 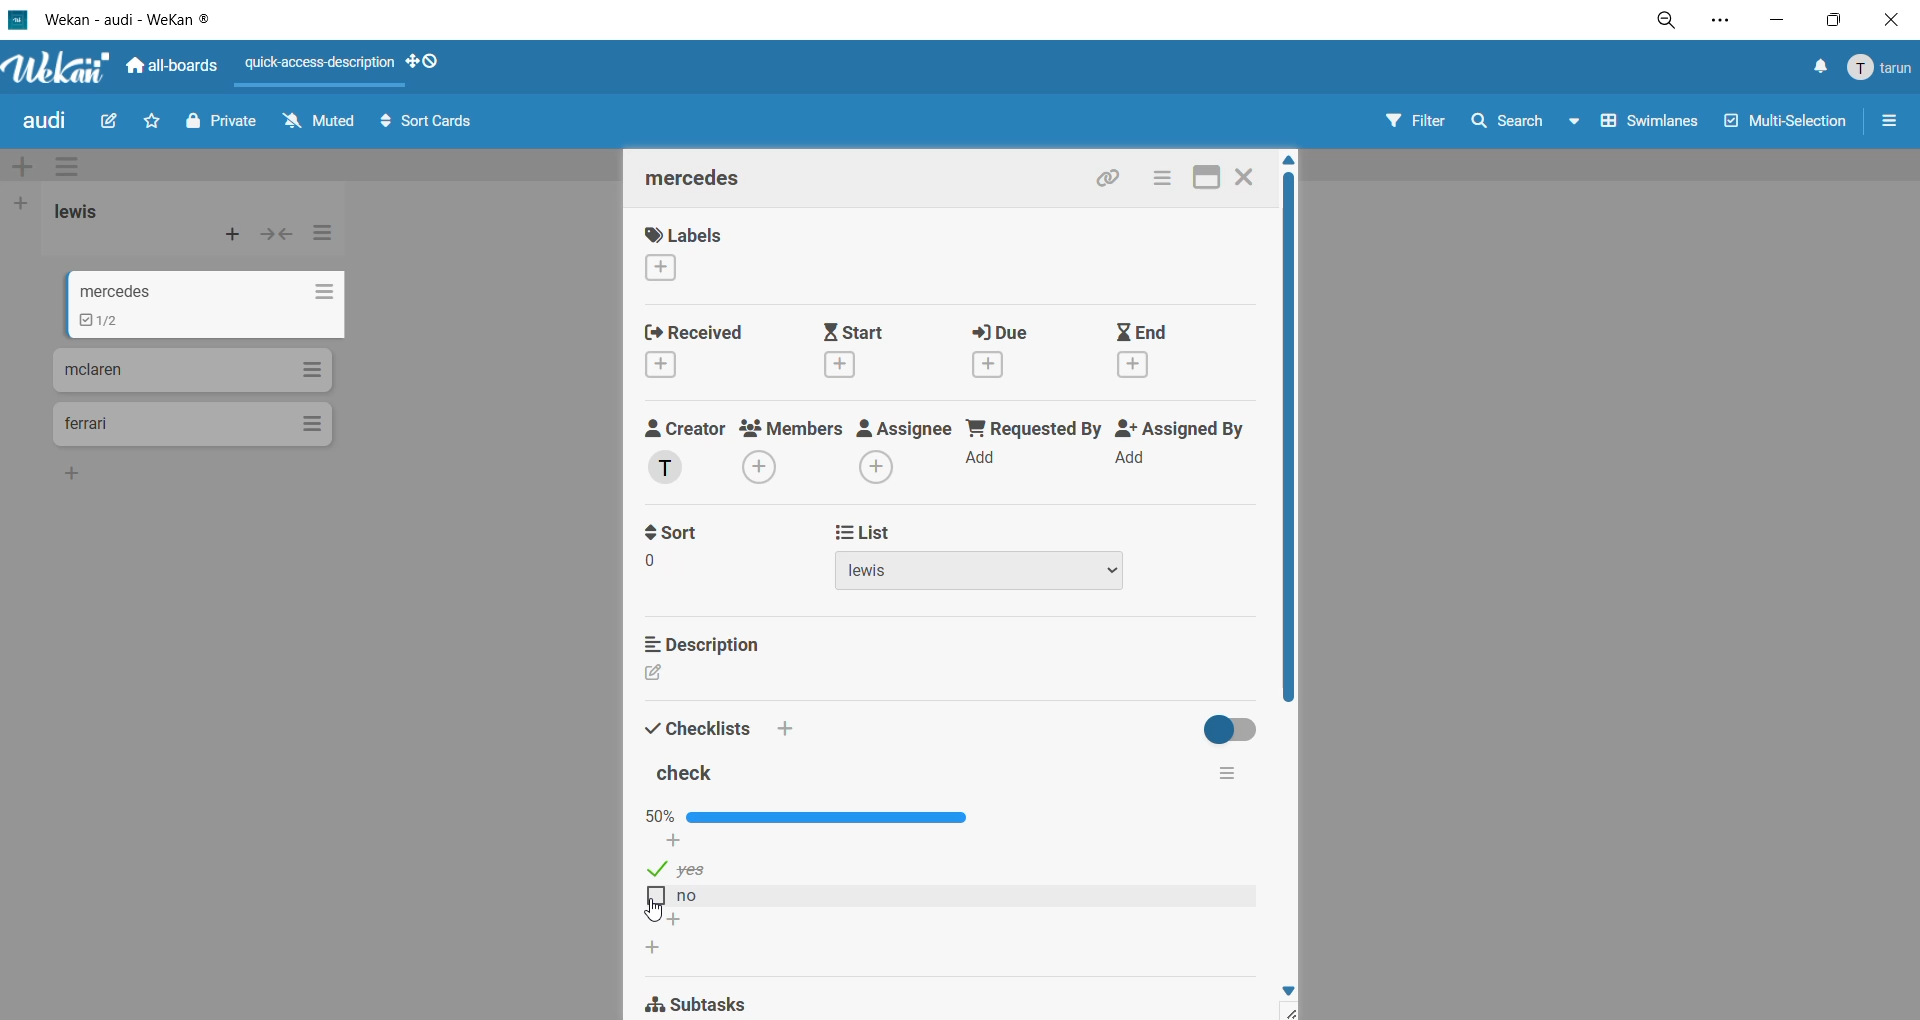 What do you see at coordinates (690, 772) in the screenshot?
I see `checklist title` at bounding box center [690, 772].